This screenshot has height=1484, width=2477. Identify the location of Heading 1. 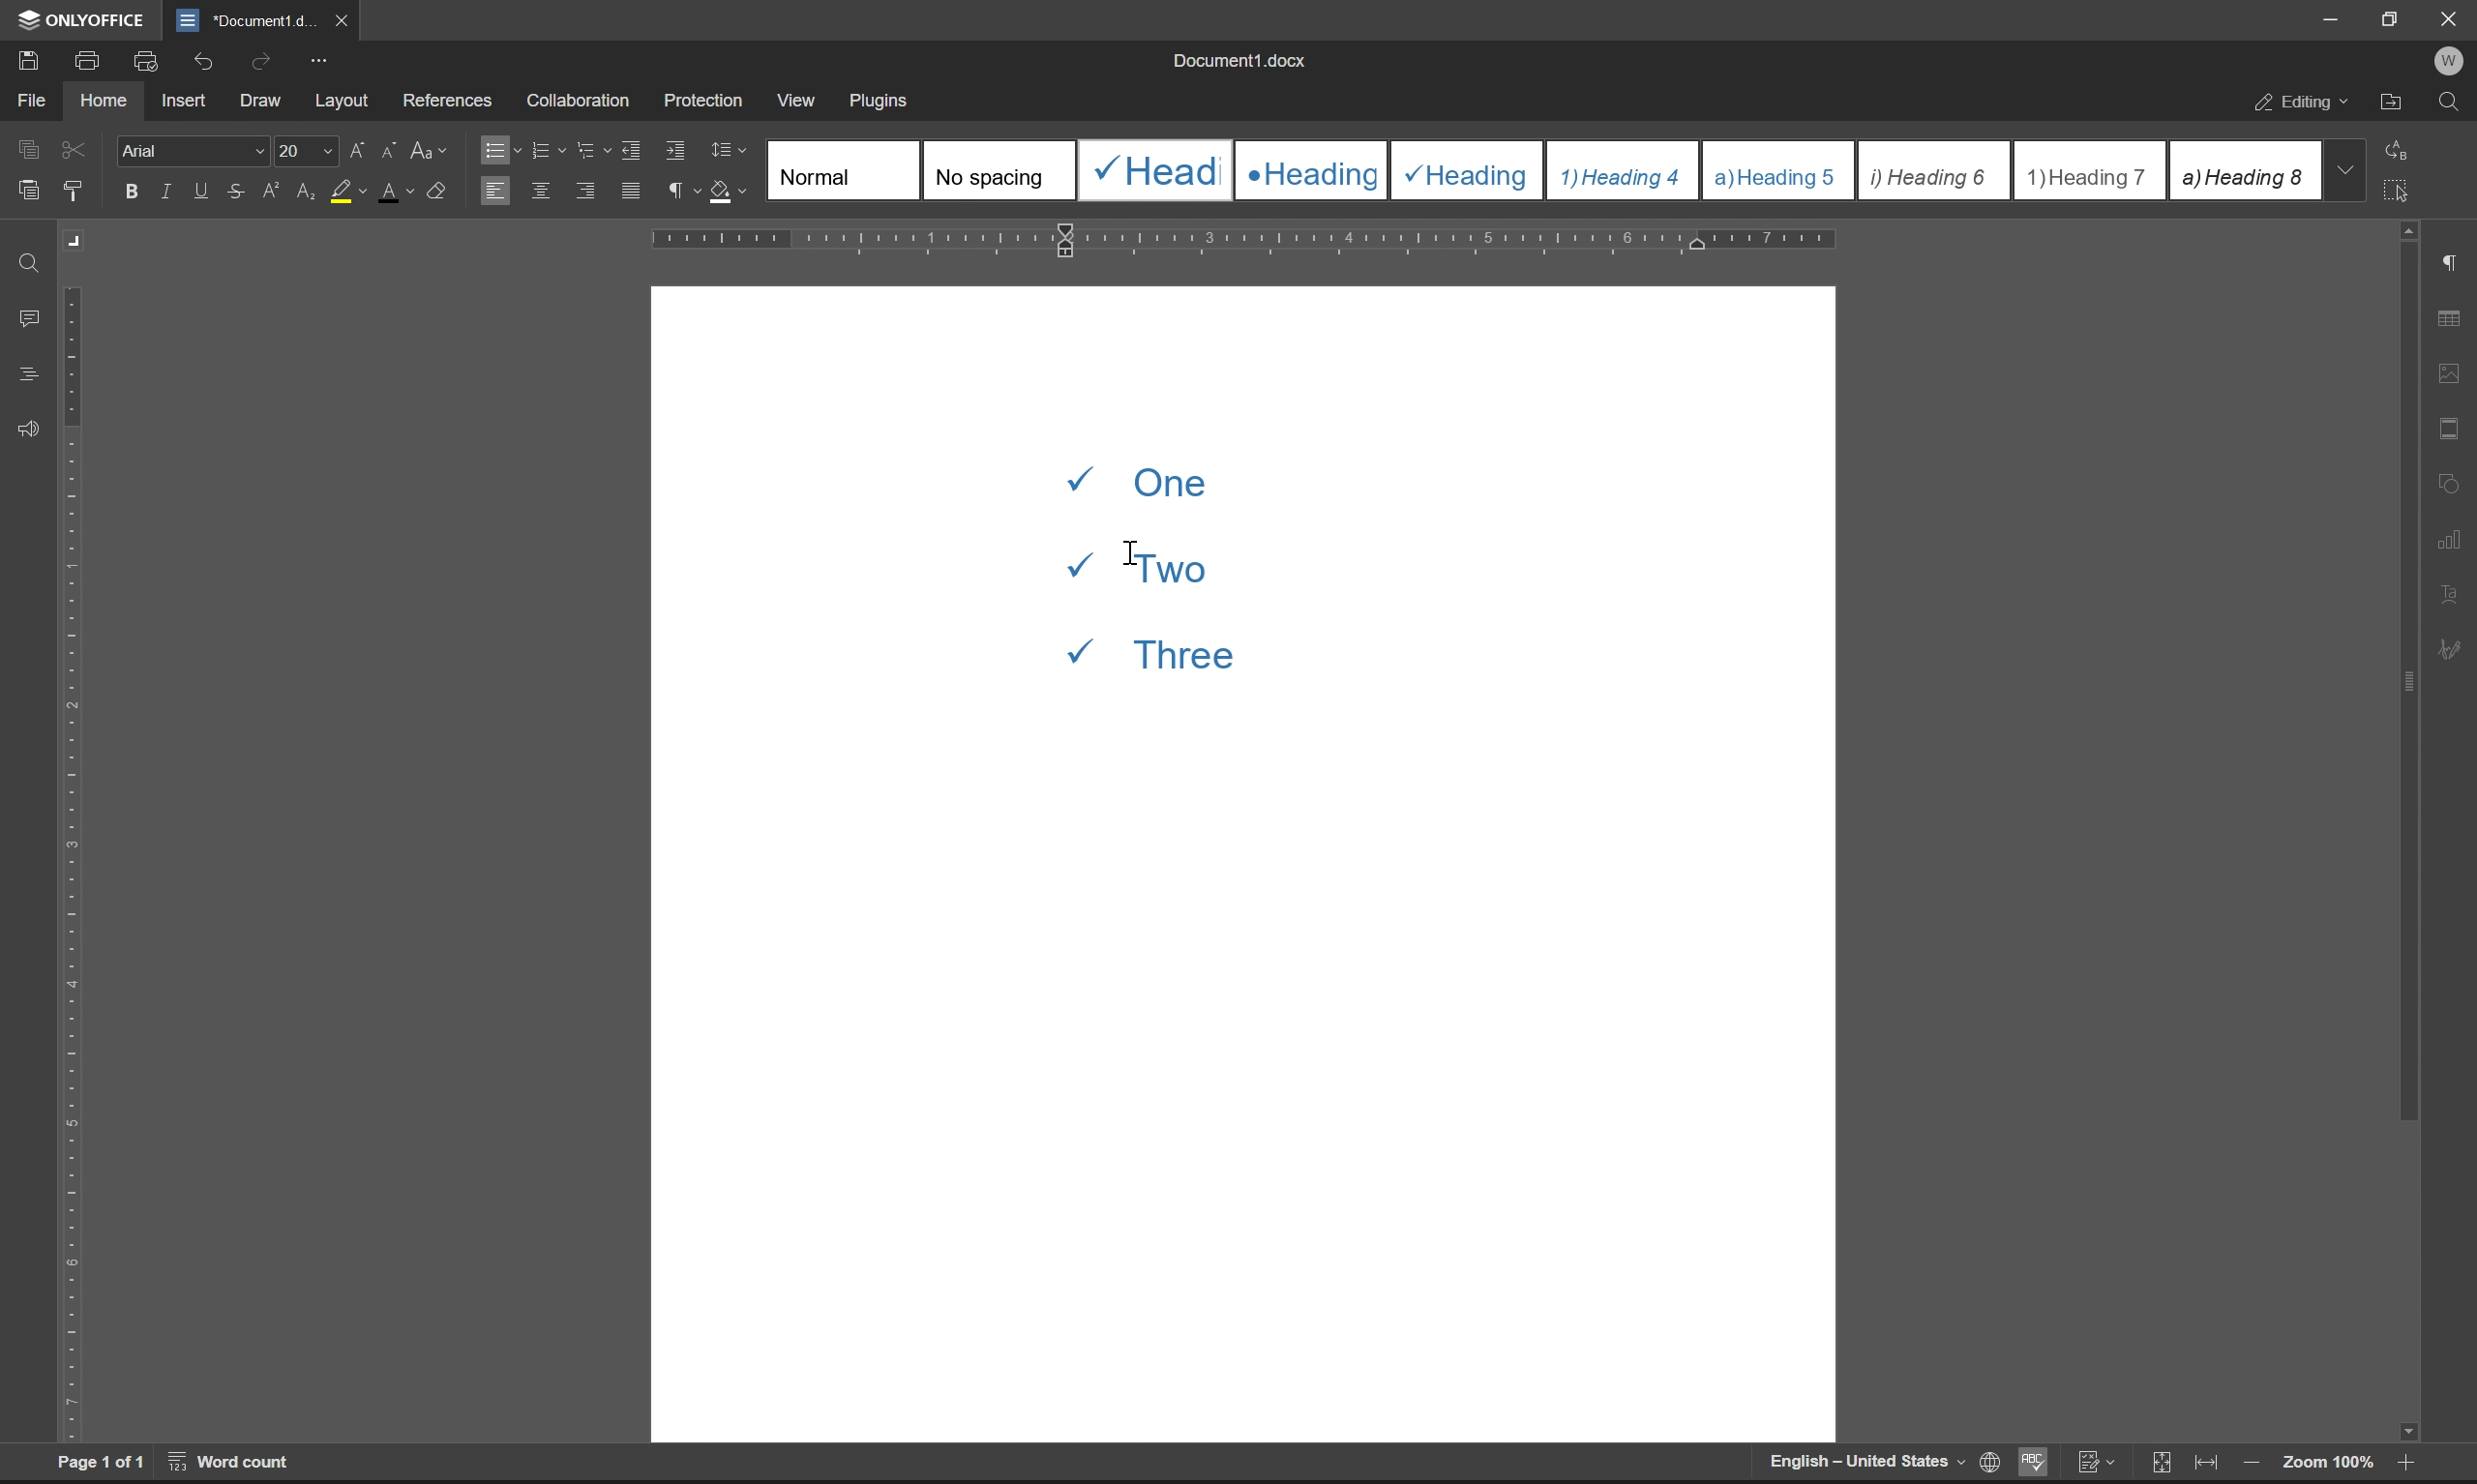
(1152, 170).